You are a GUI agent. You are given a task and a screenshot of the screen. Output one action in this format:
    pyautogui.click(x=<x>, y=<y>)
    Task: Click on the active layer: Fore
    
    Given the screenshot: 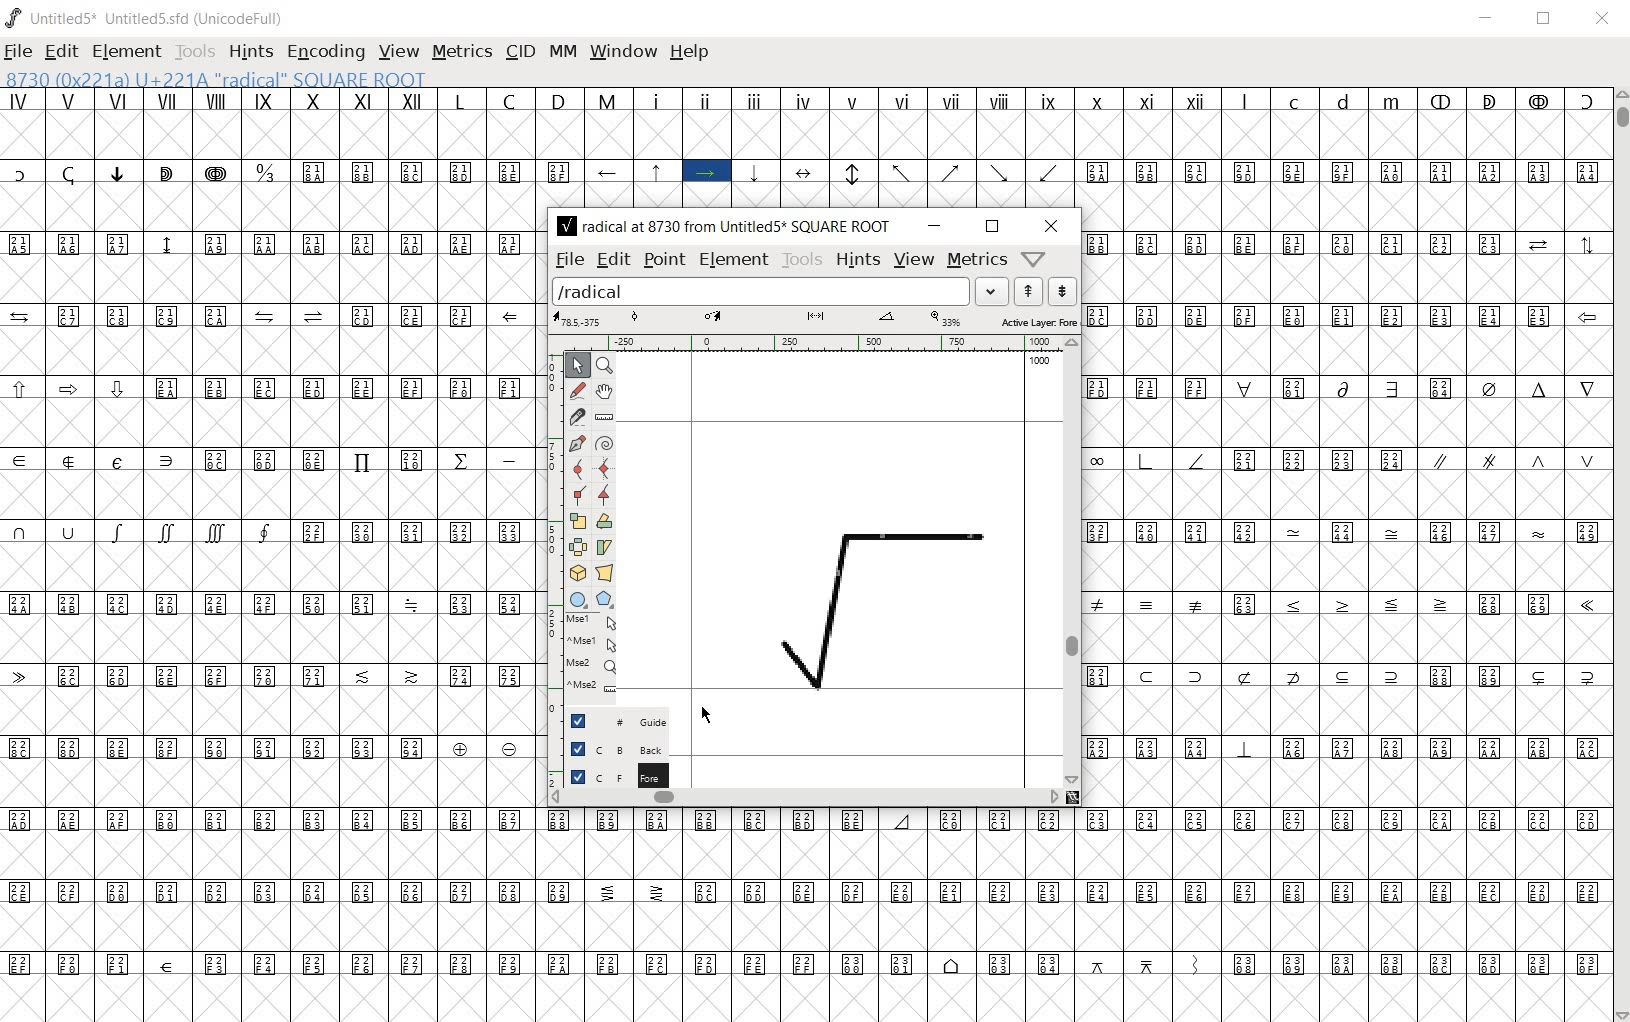 What is the action you would take?
    pyautogui.click(x=815, y=318)
    